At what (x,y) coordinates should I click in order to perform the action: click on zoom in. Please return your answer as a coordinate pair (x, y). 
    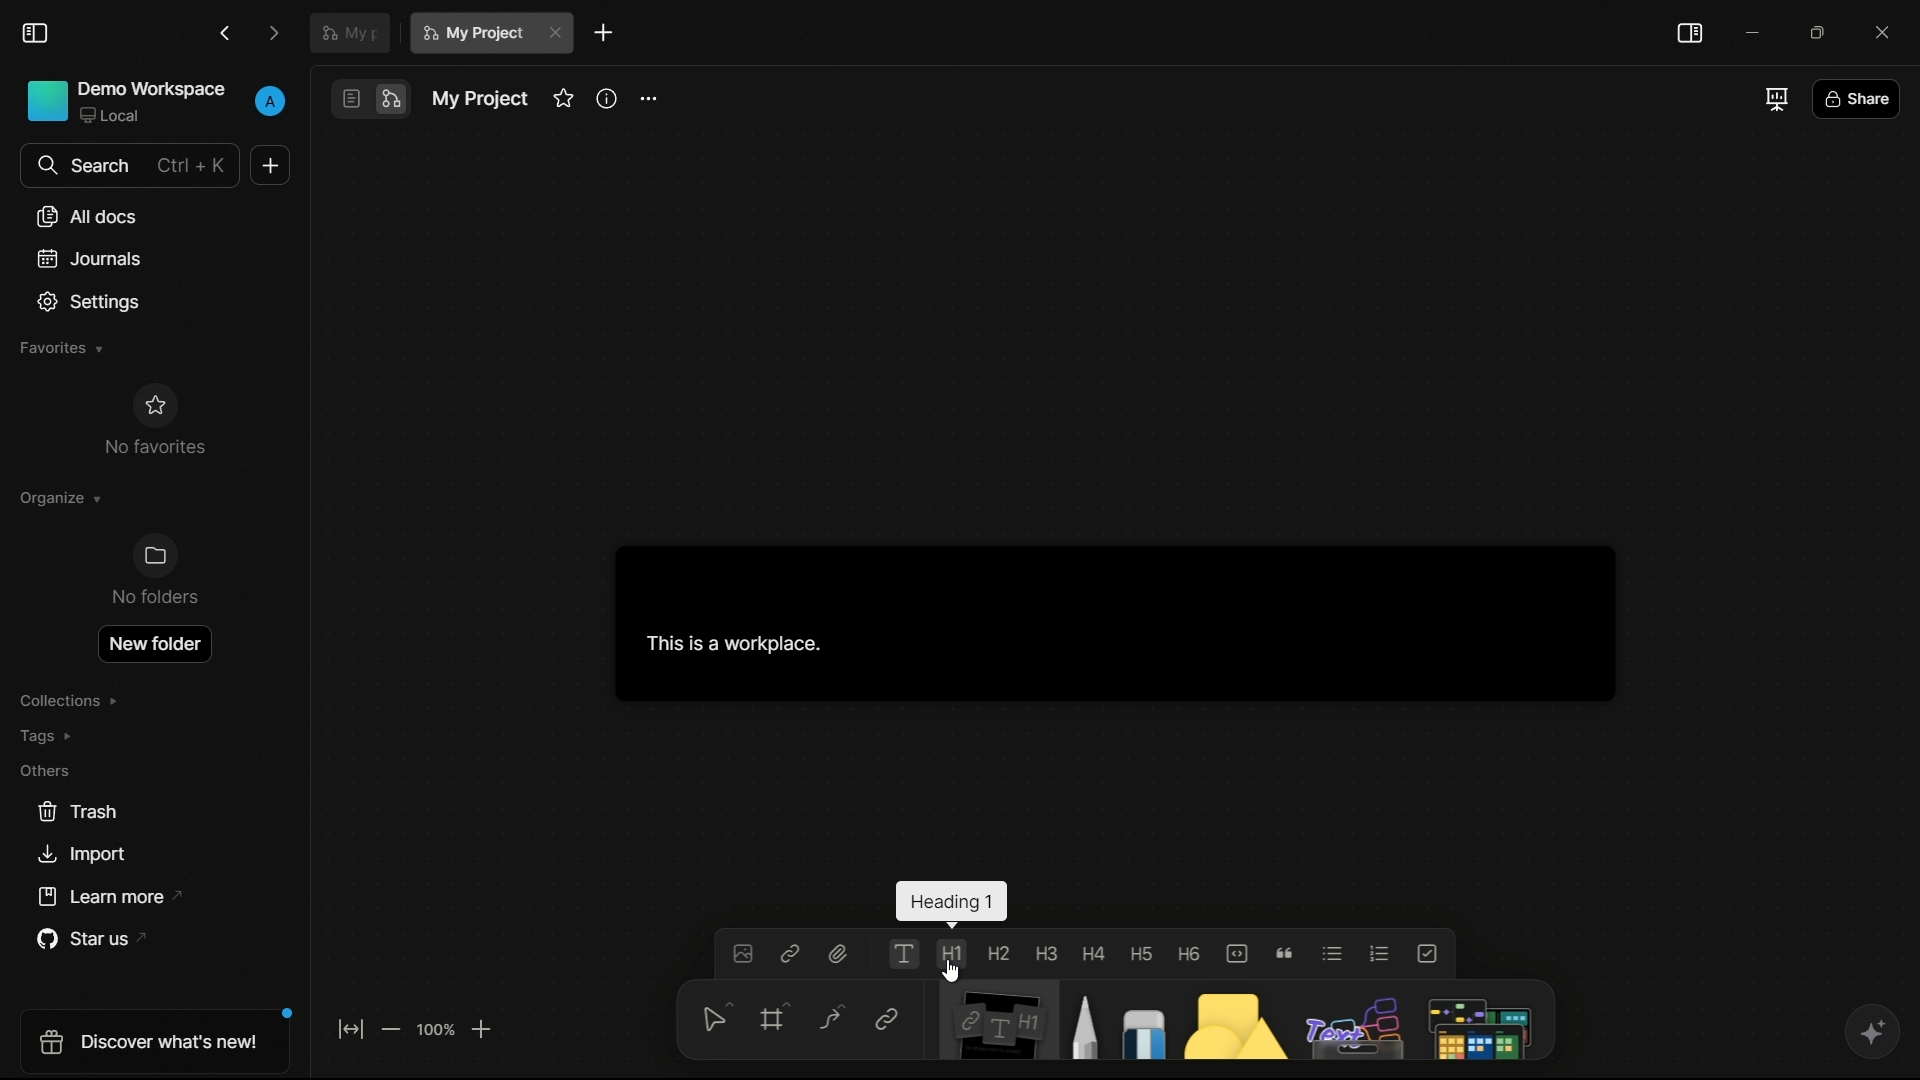
    Looking at the image, I should click on (483, 1028).